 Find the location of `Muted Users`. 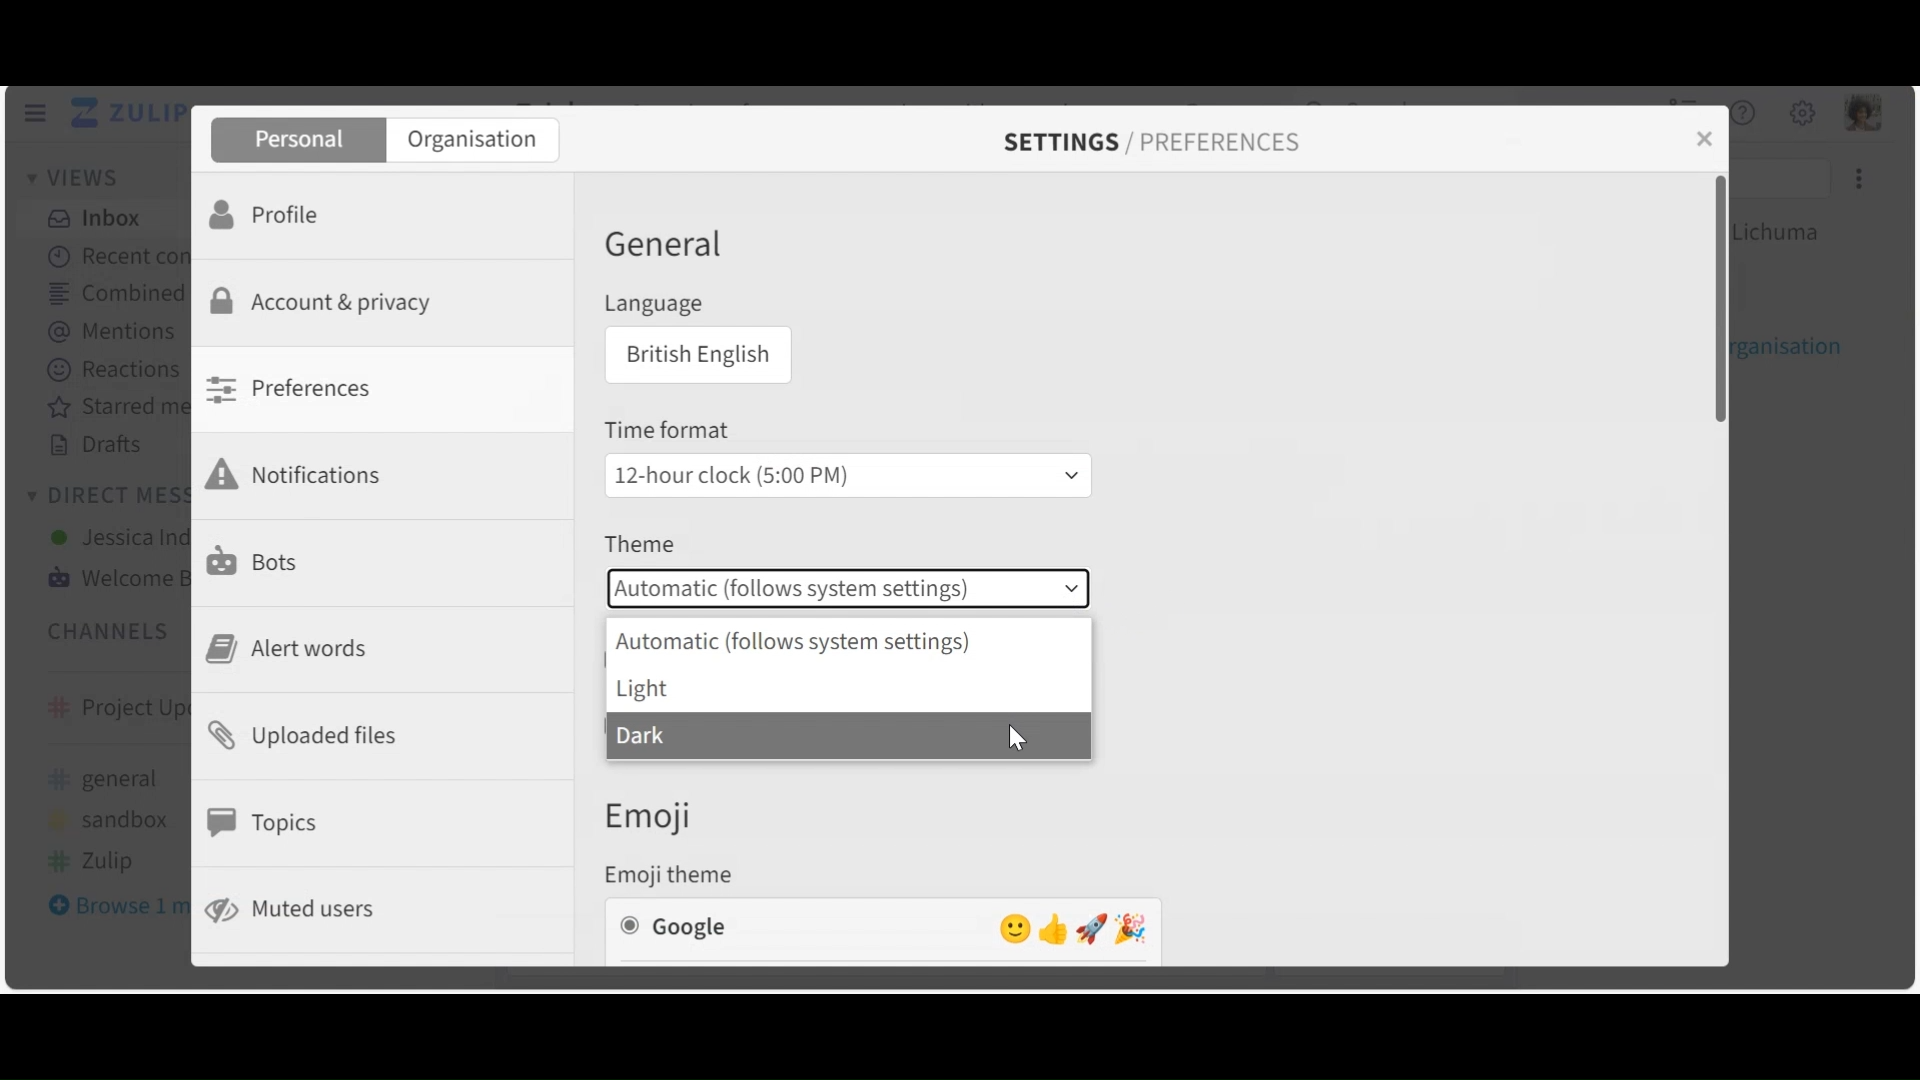

Muted Users is located at coordinates (304, 908).